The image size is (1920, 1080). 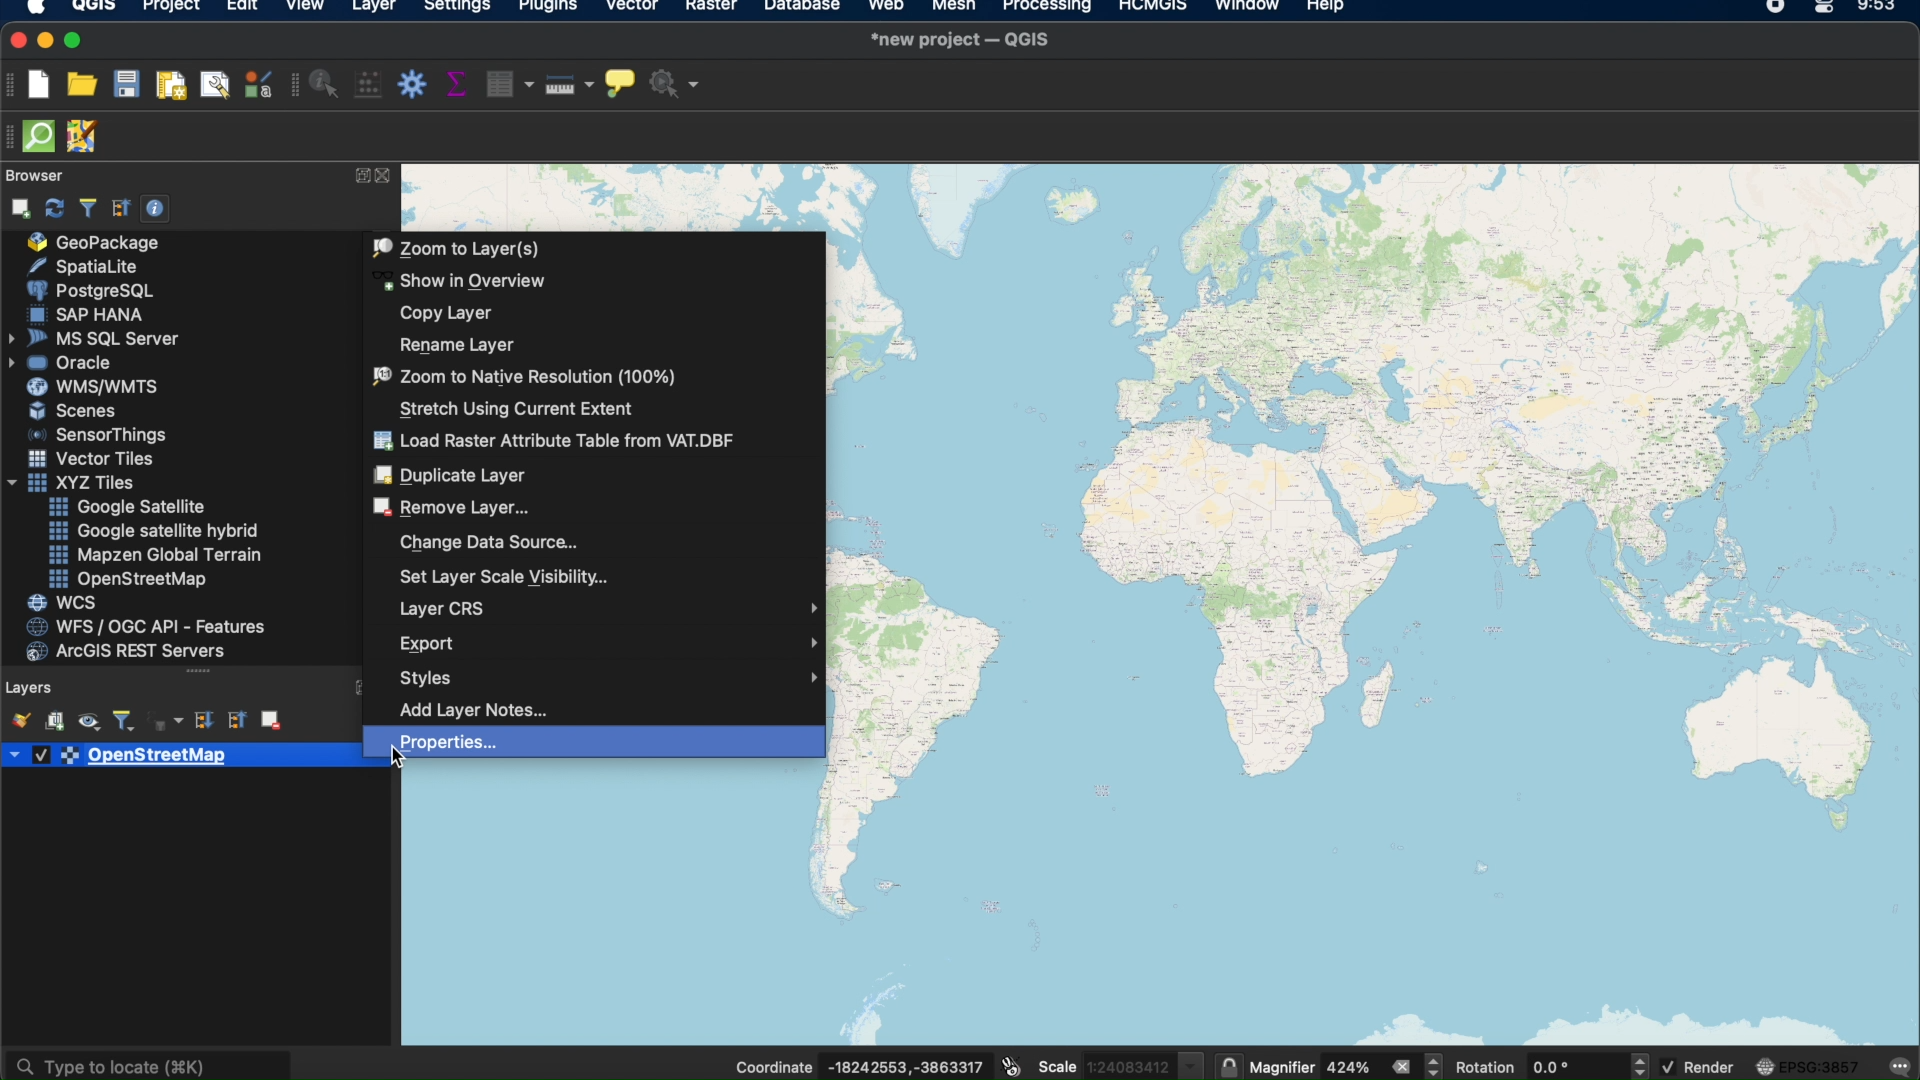 I want to click on new project QGIS, so click(x=959, y=40).